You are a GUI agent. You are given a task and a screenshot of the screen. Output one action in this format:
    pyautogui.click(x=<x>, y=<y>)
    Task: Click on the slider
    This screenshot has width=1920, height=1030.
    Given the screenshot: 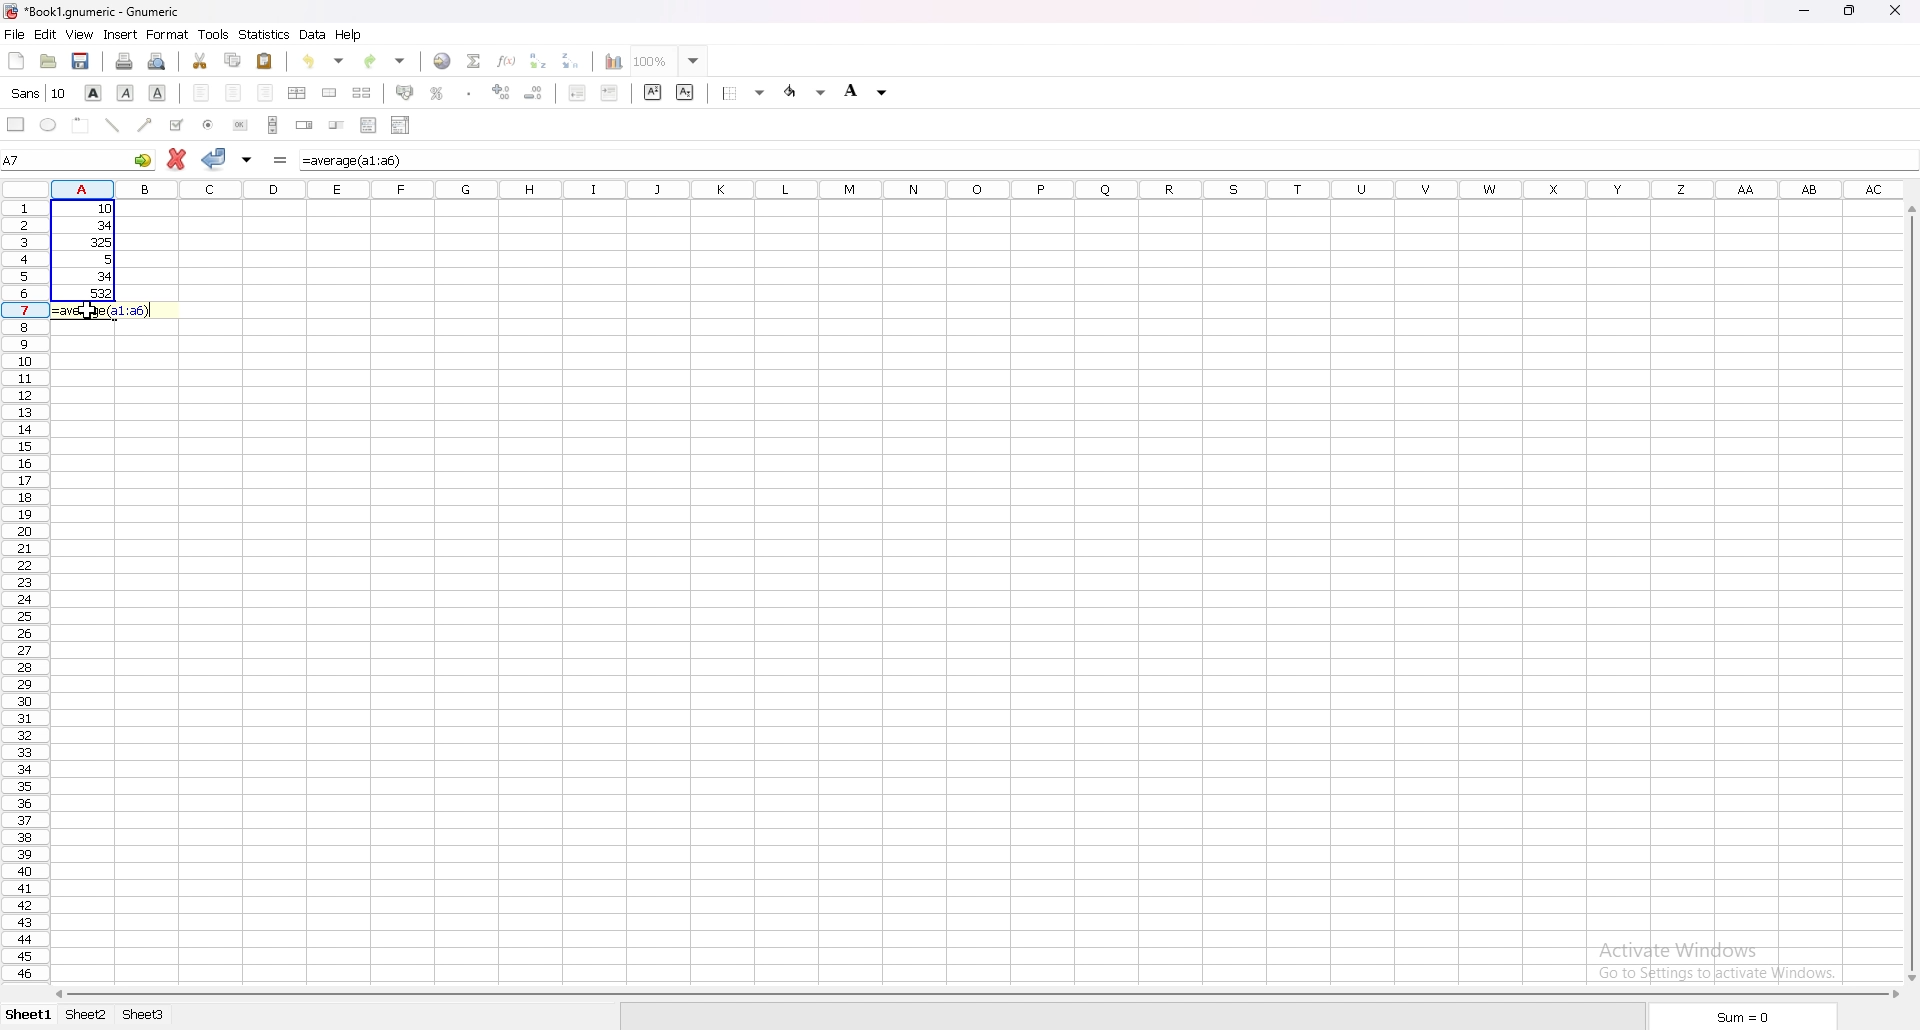 What is the action you would take?
    pyautogui.click(x=337, y=125)
    